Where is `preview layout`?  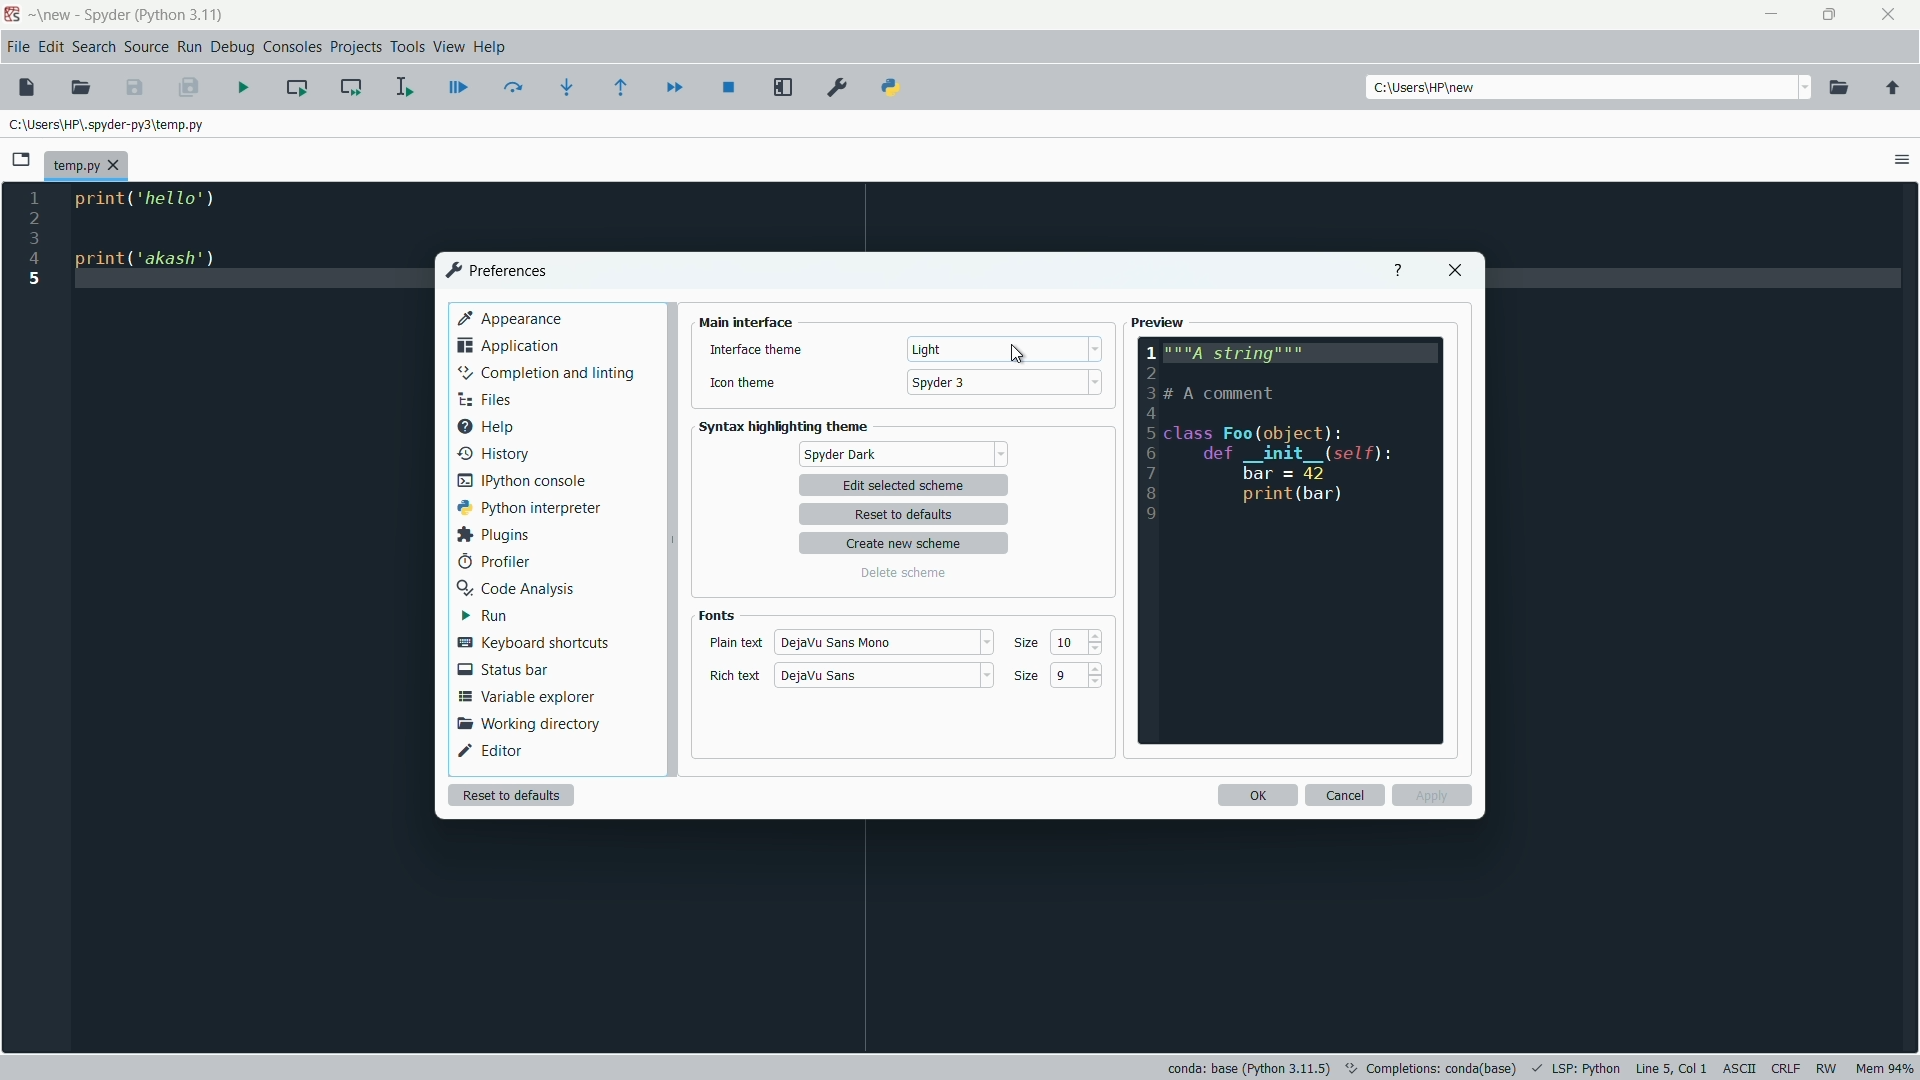
preview layout is located at coordinates (1292, 544).